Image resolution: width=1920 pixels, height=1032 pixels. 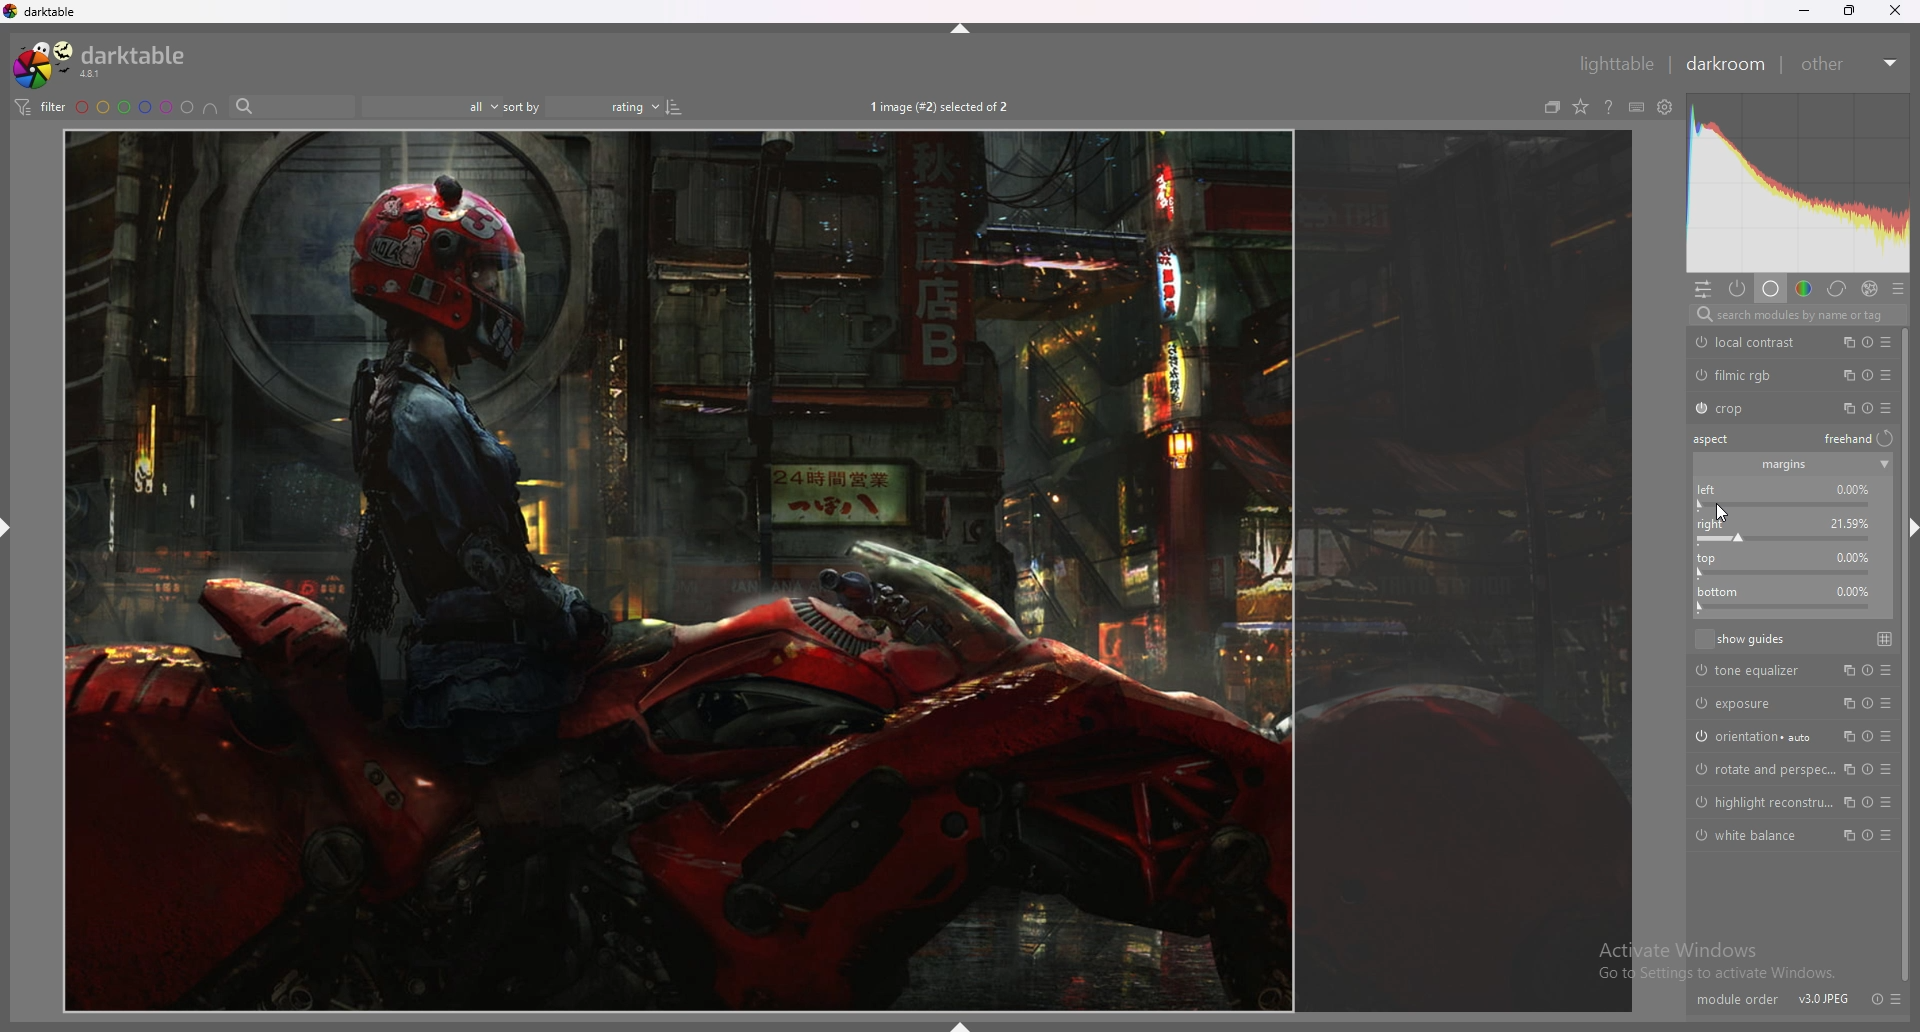 What do you see at coordinates (1703, 289) in the screenshot?
I see `quick access panel` at bounding box center [1703, 289].